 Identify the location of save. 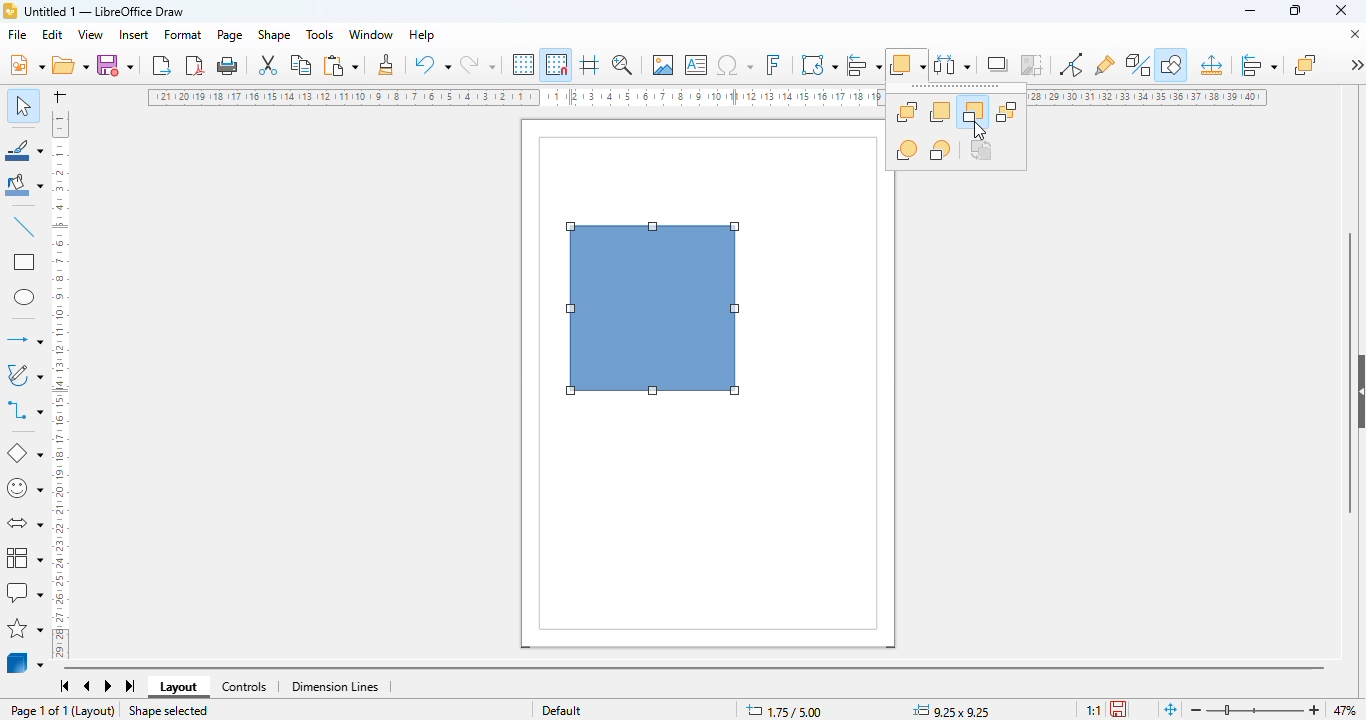
(114, 64).